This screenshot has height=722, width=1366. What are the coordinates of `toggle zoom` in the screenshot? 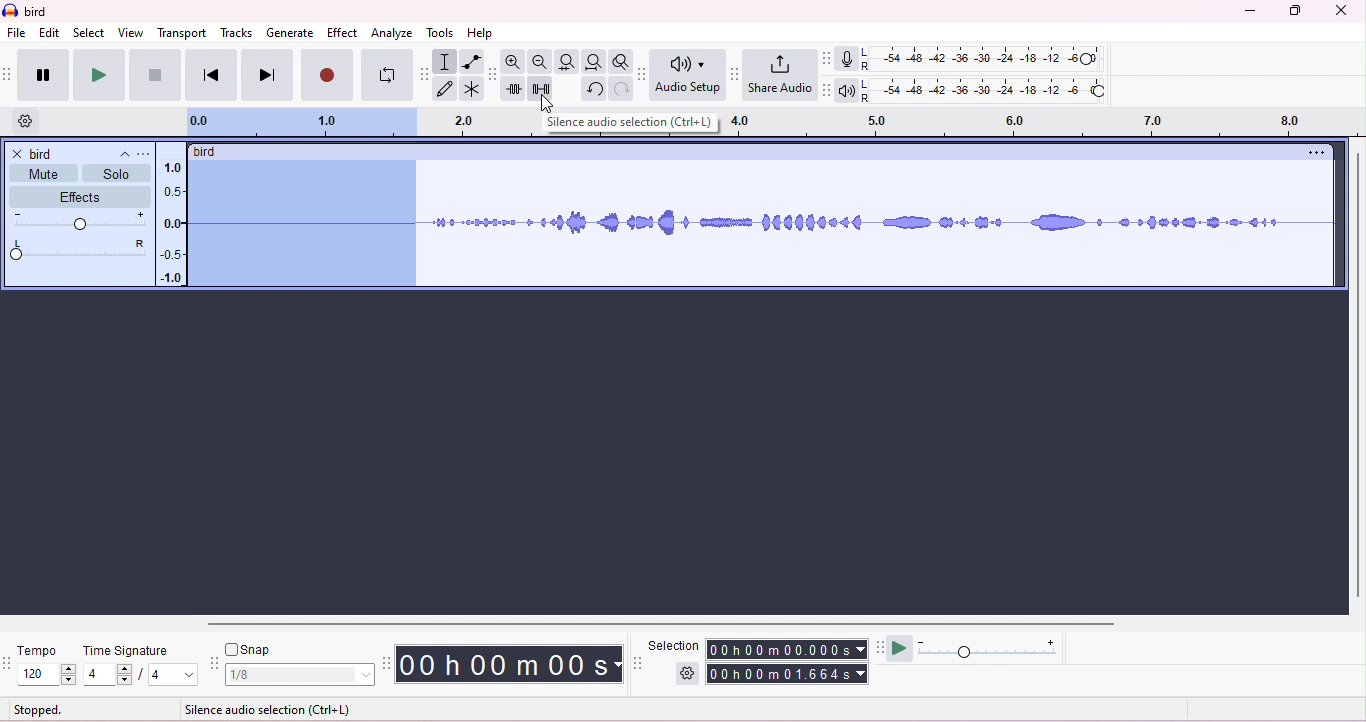 It's located at (621, 61).